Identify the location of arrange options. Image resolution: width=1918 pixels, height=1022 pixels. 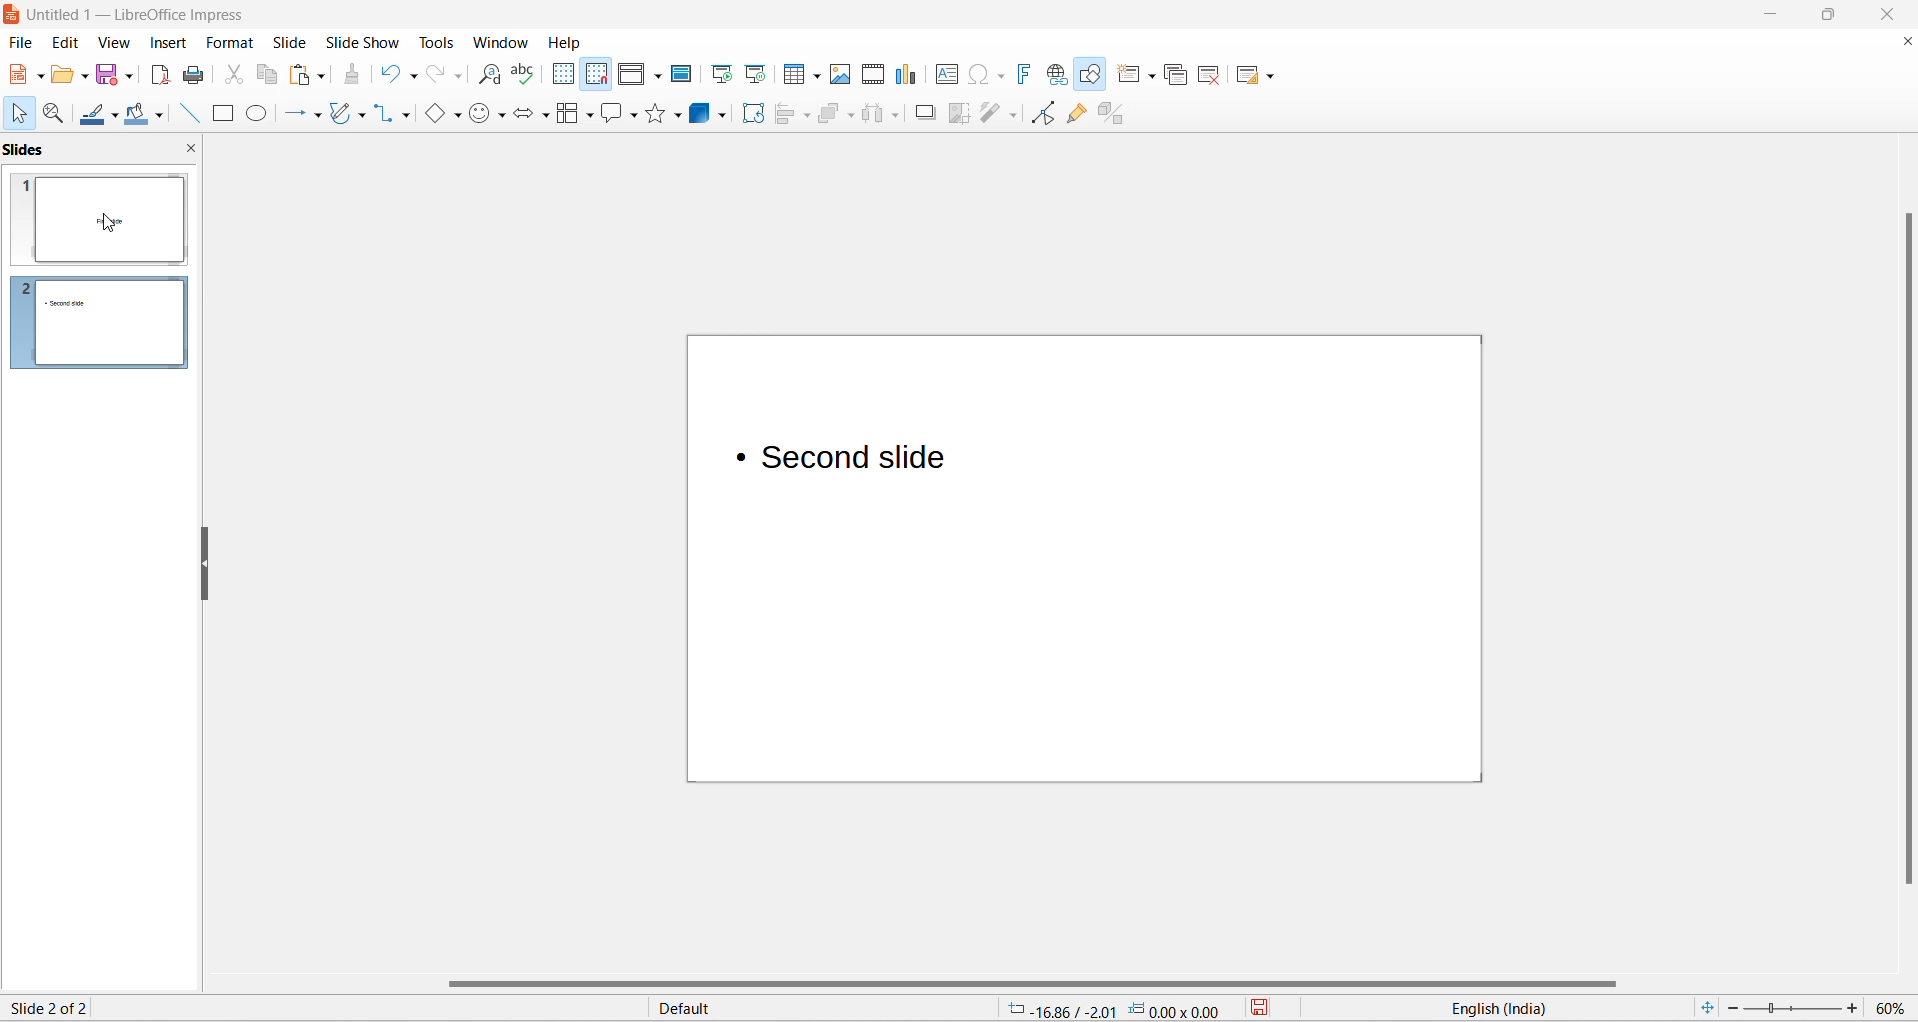
(852, 114).